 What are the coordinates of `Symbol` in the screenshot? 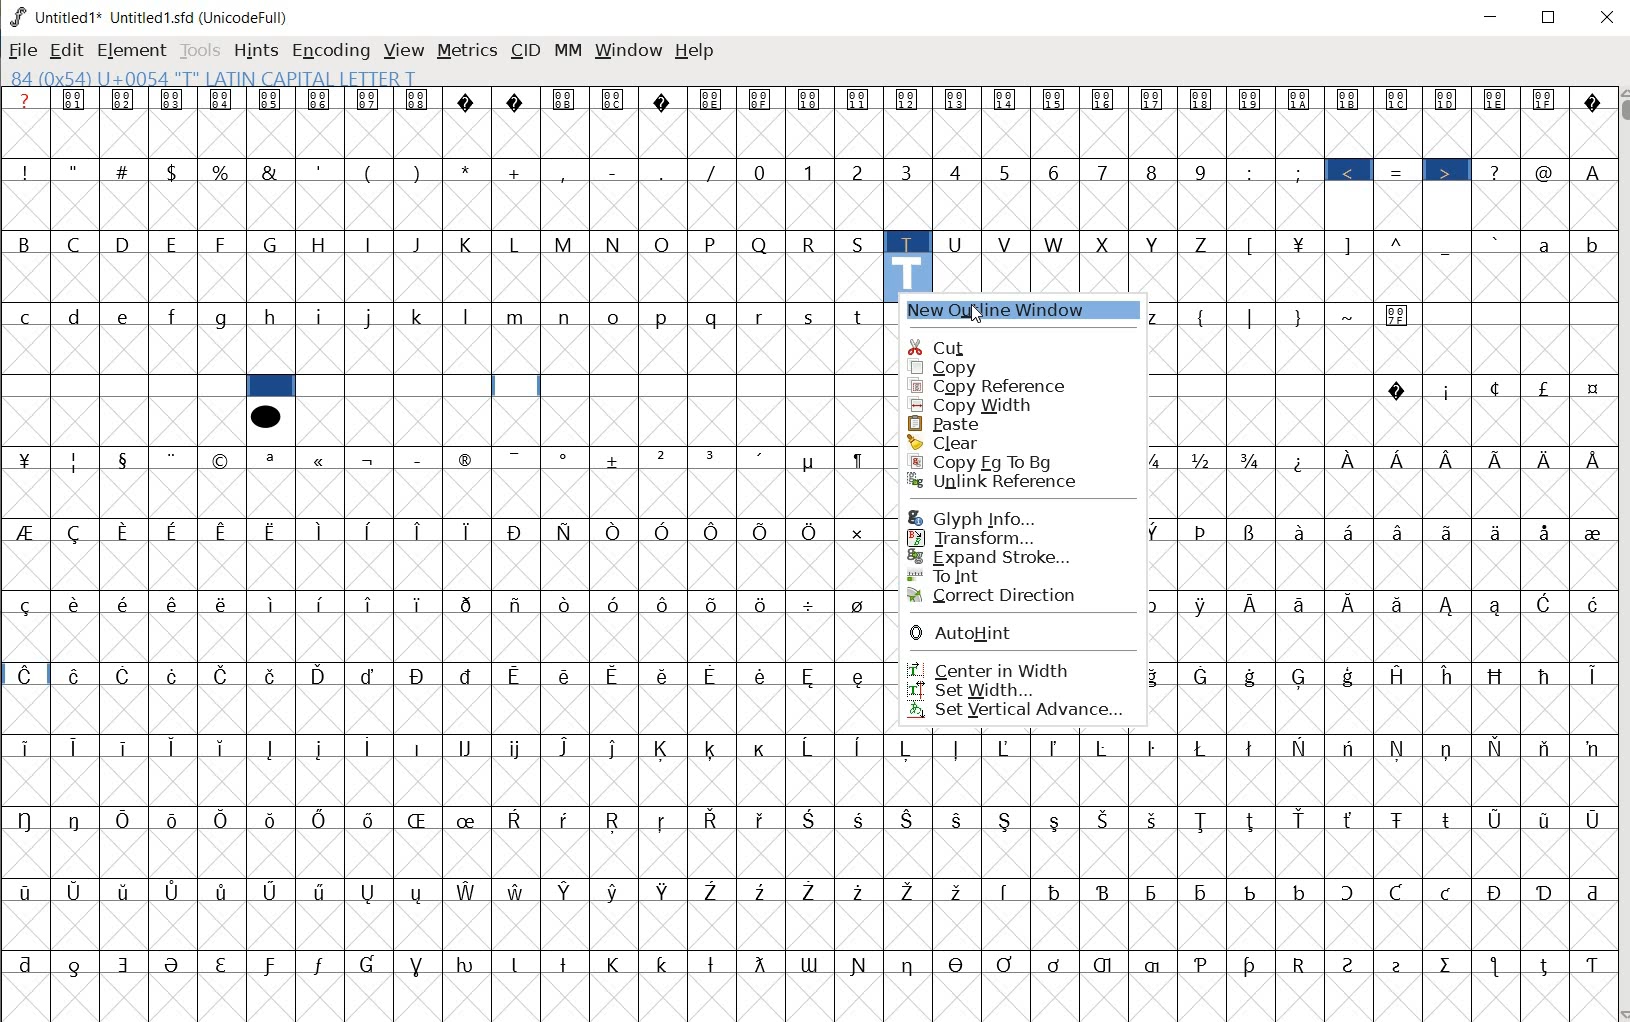 It's located at (127, 531).